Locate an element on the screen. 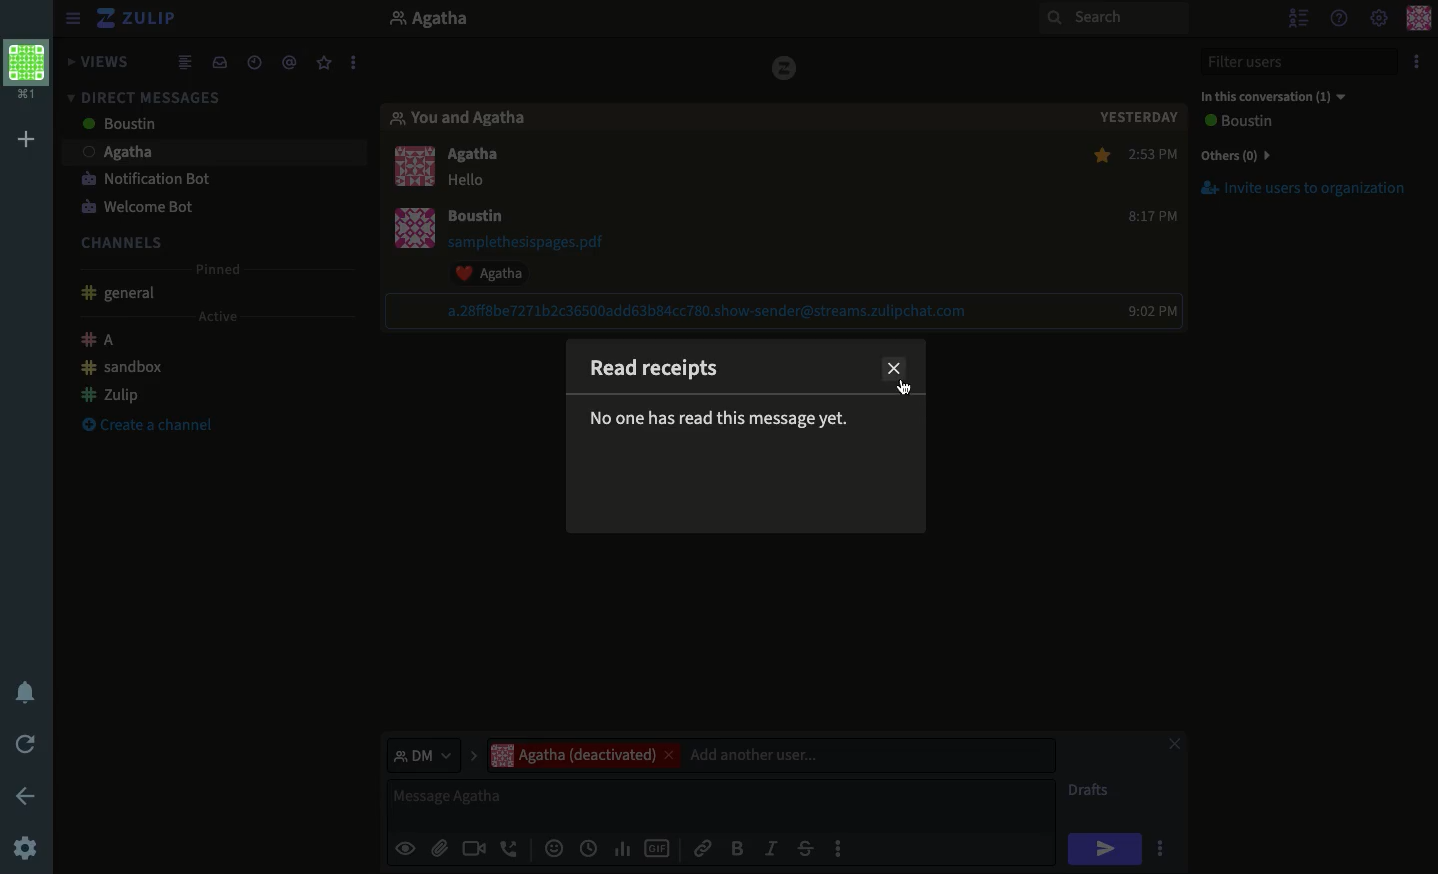 Image resolution: width=1438 pixels, height=874 pixels. Active is located at coordinates (215, 317).